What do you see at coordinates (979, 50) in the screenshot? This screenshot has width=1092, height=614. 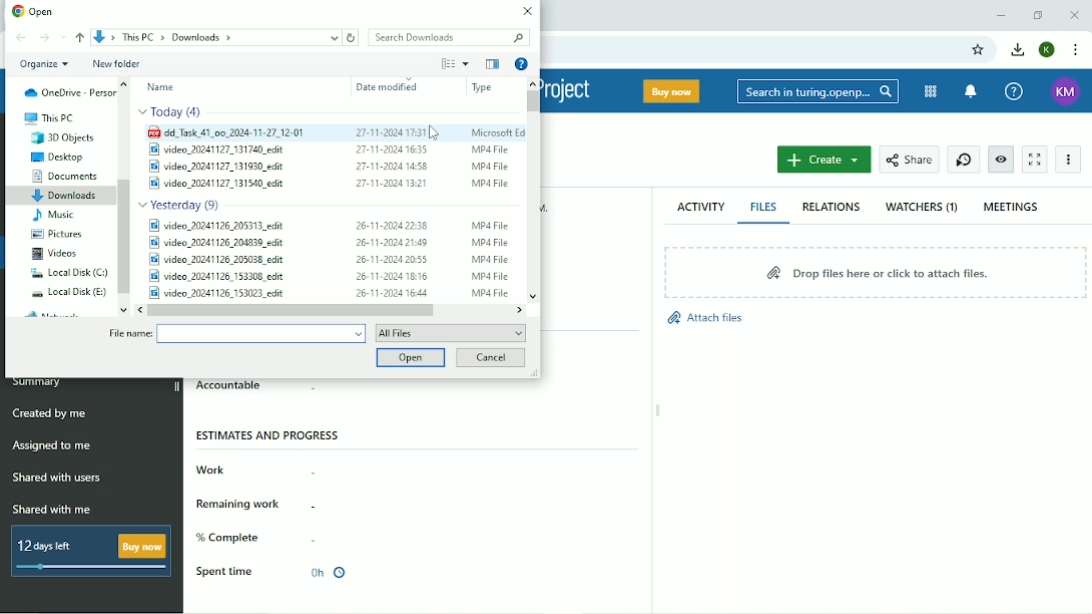 I see `Bookmark this tab` at bounding box center [979, 50].